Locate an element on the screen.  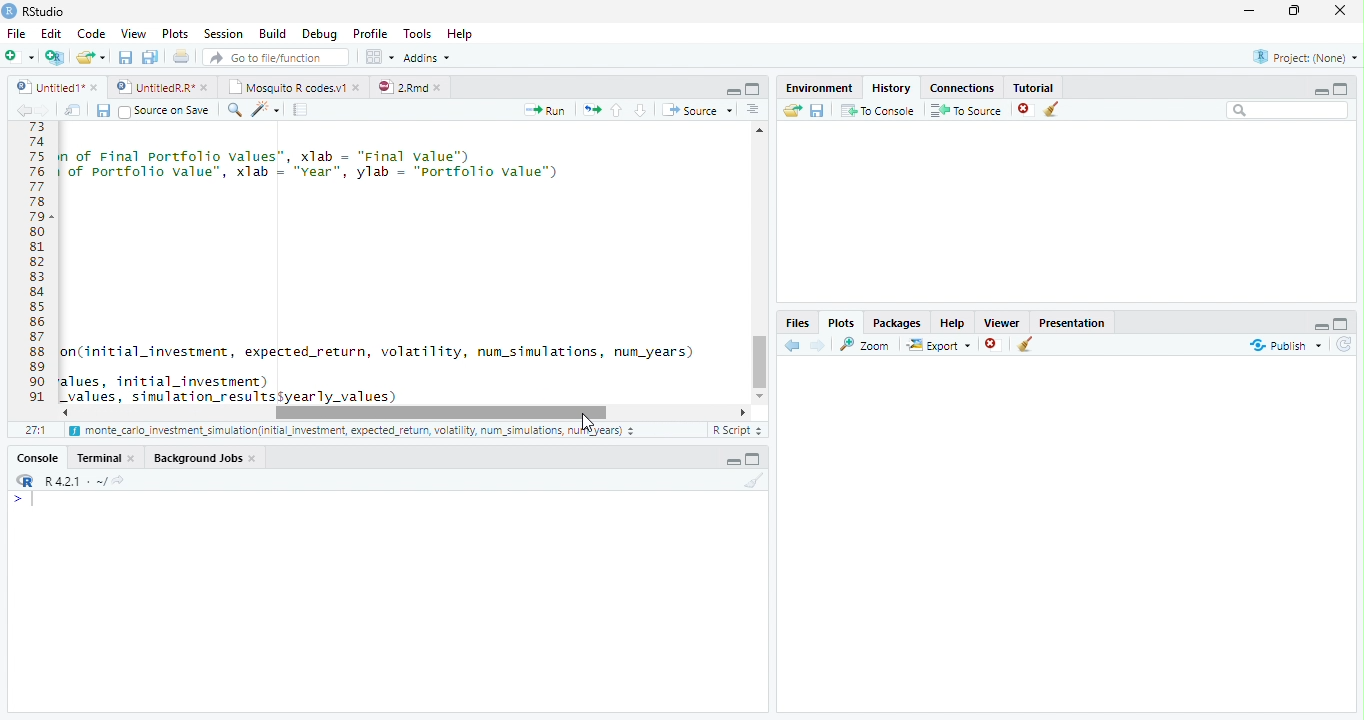
Refresh List is located at coordinates (1345, 345).